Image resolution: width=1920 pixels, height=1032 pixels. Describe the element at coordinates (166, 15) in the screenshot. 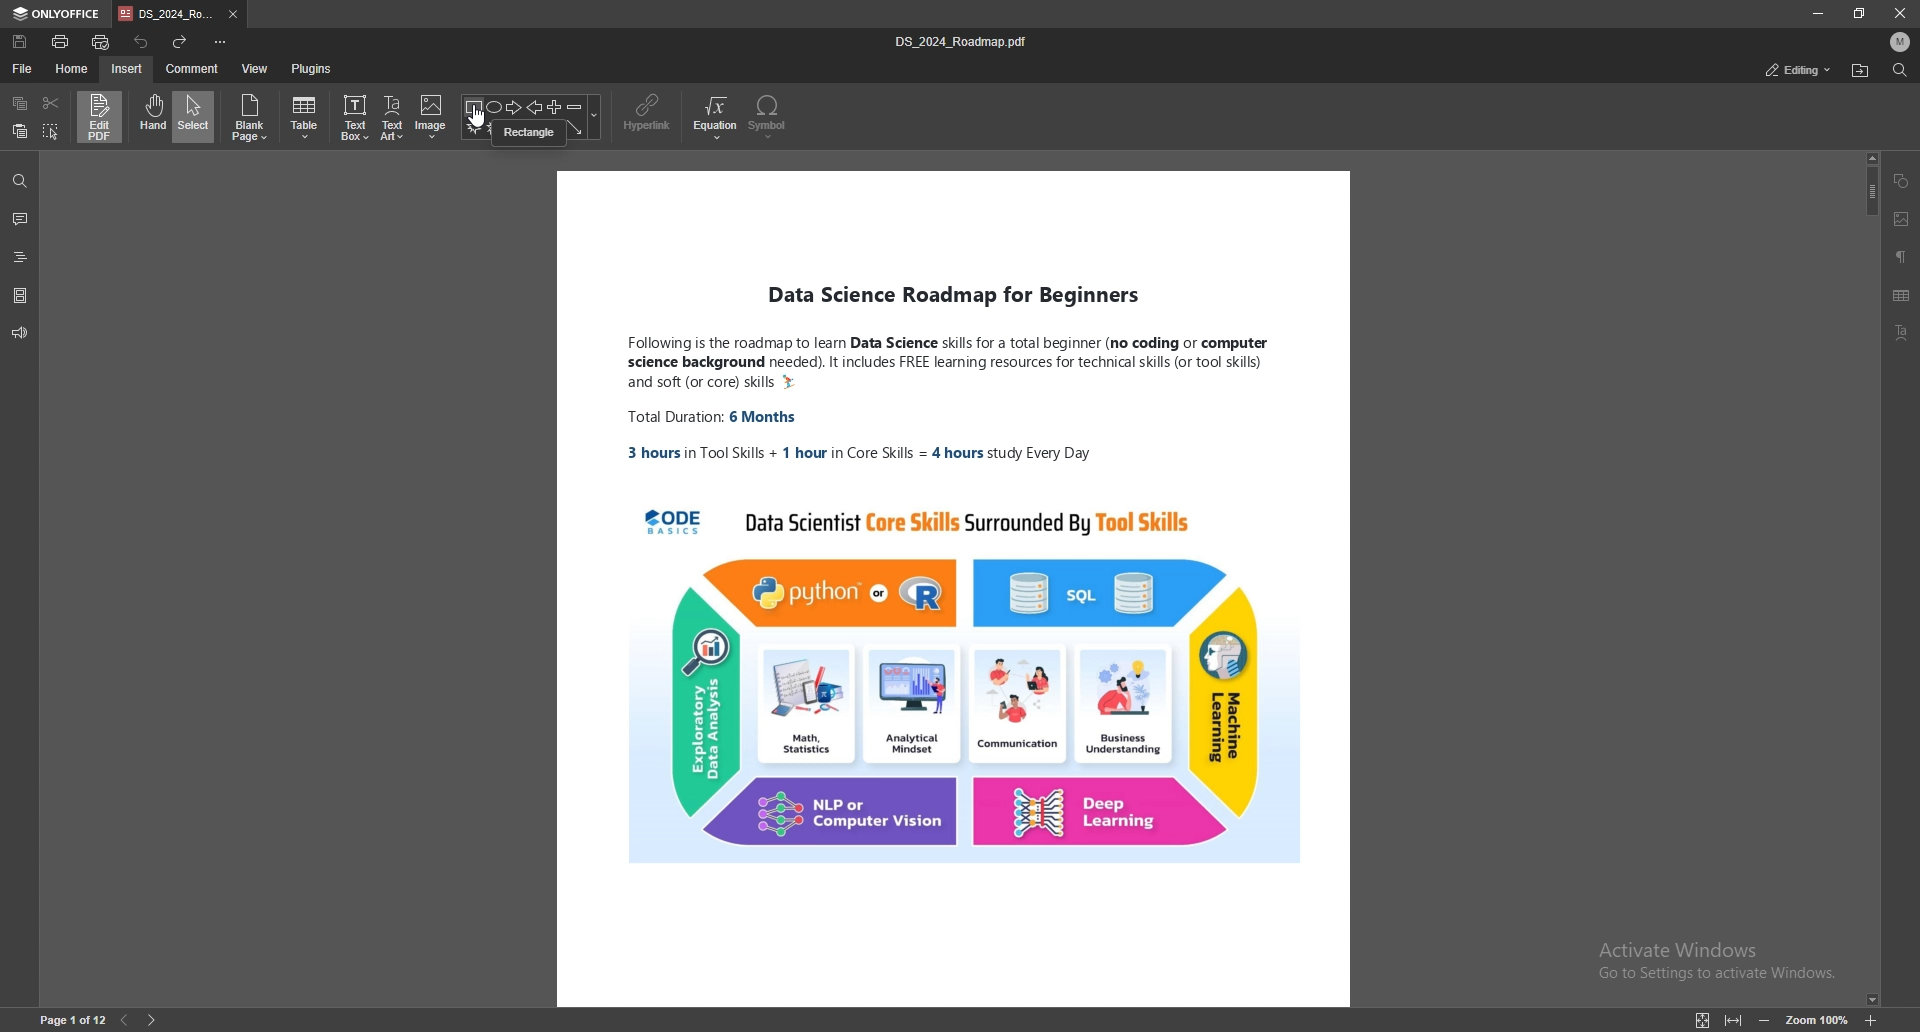

I see `tab` at that location.